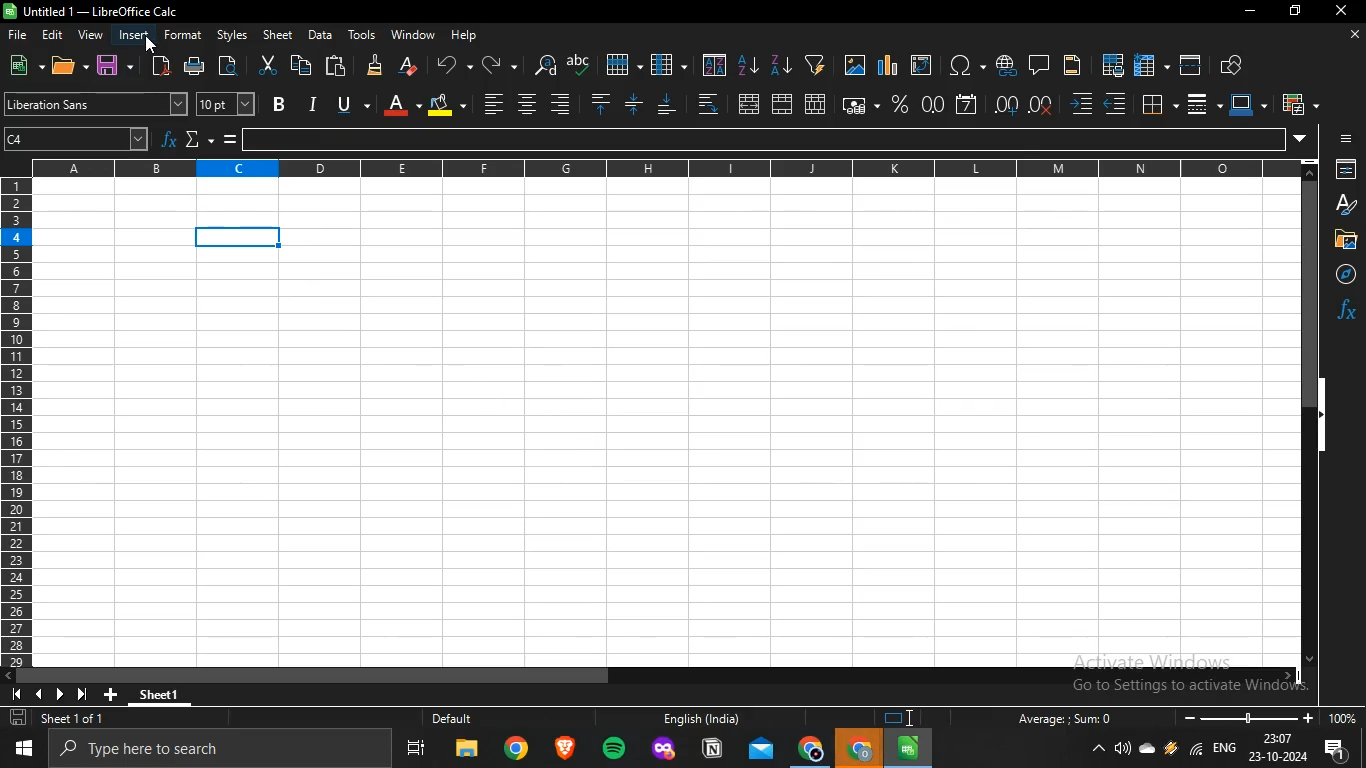  I want to click on clone formatting, so click(374, 66).